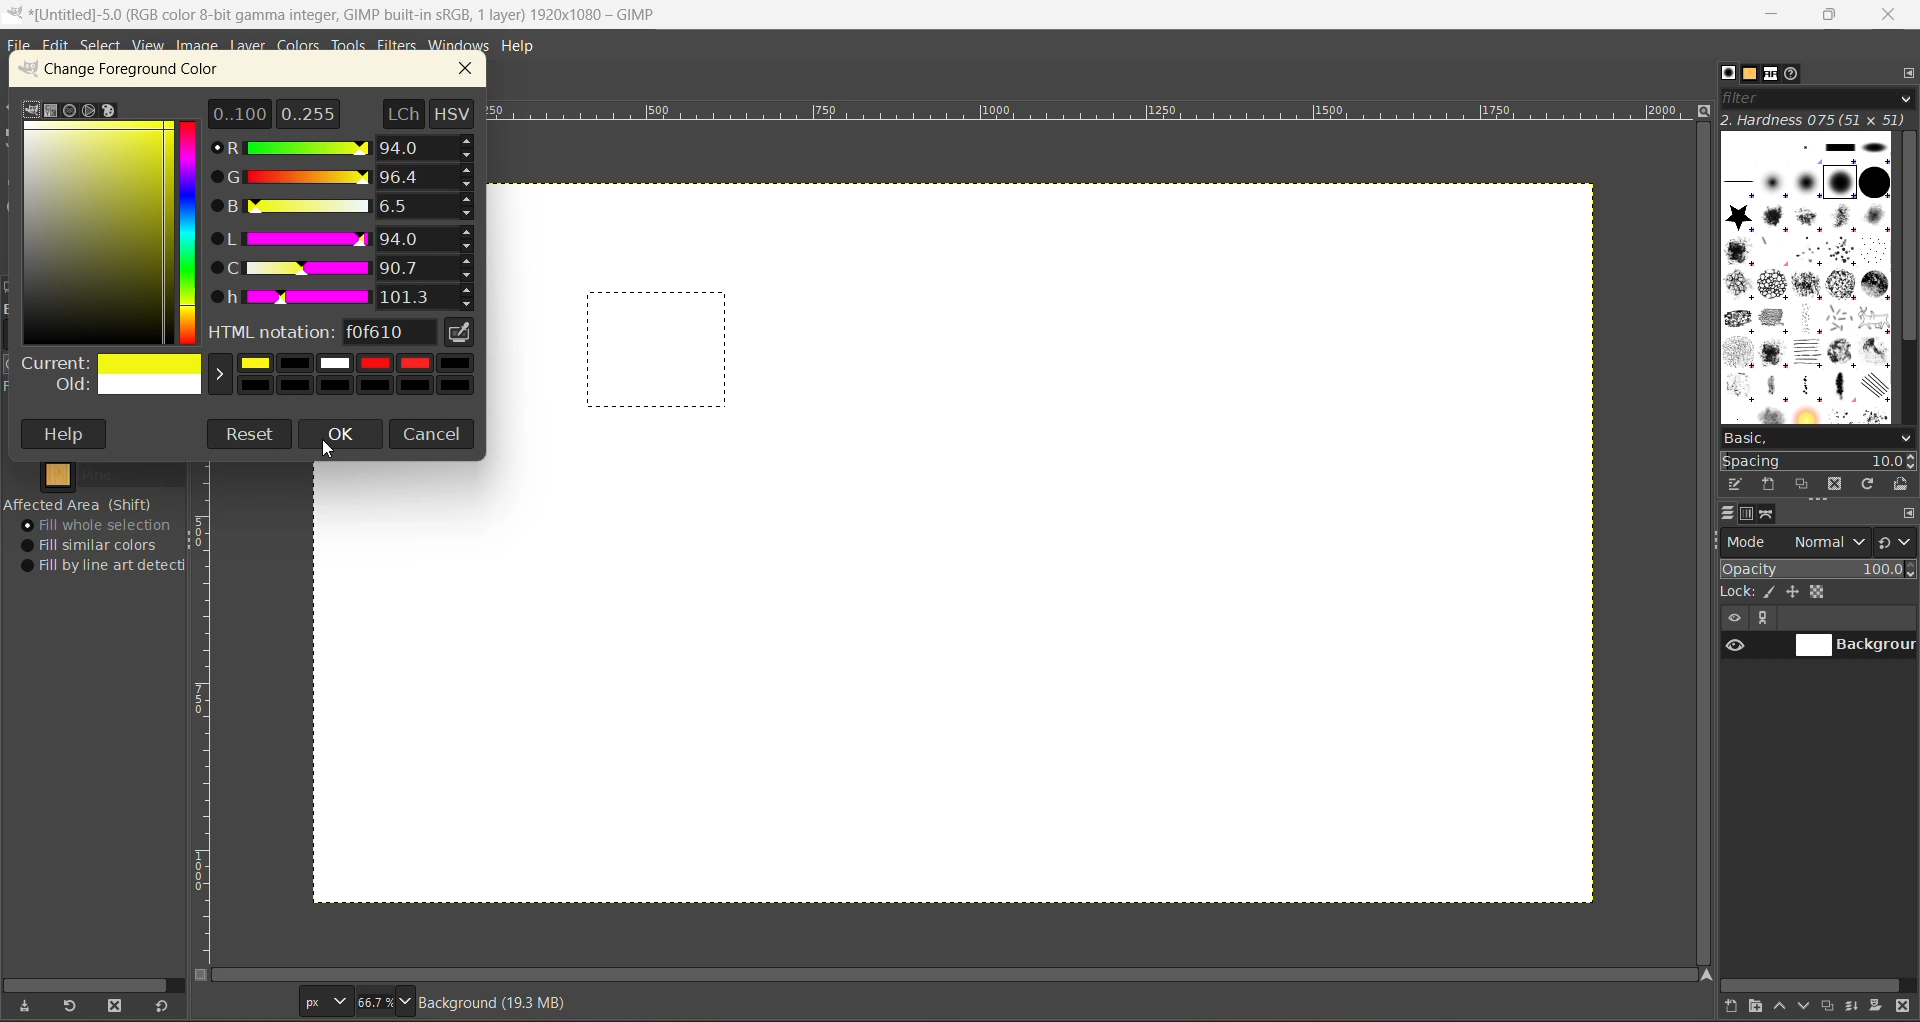 Image resolution: width=1920 pixels, height=1022 pixels. What do you see at coordinates (198, 47) in the screenshot?
I see `image` at bounding box center [198, 47].